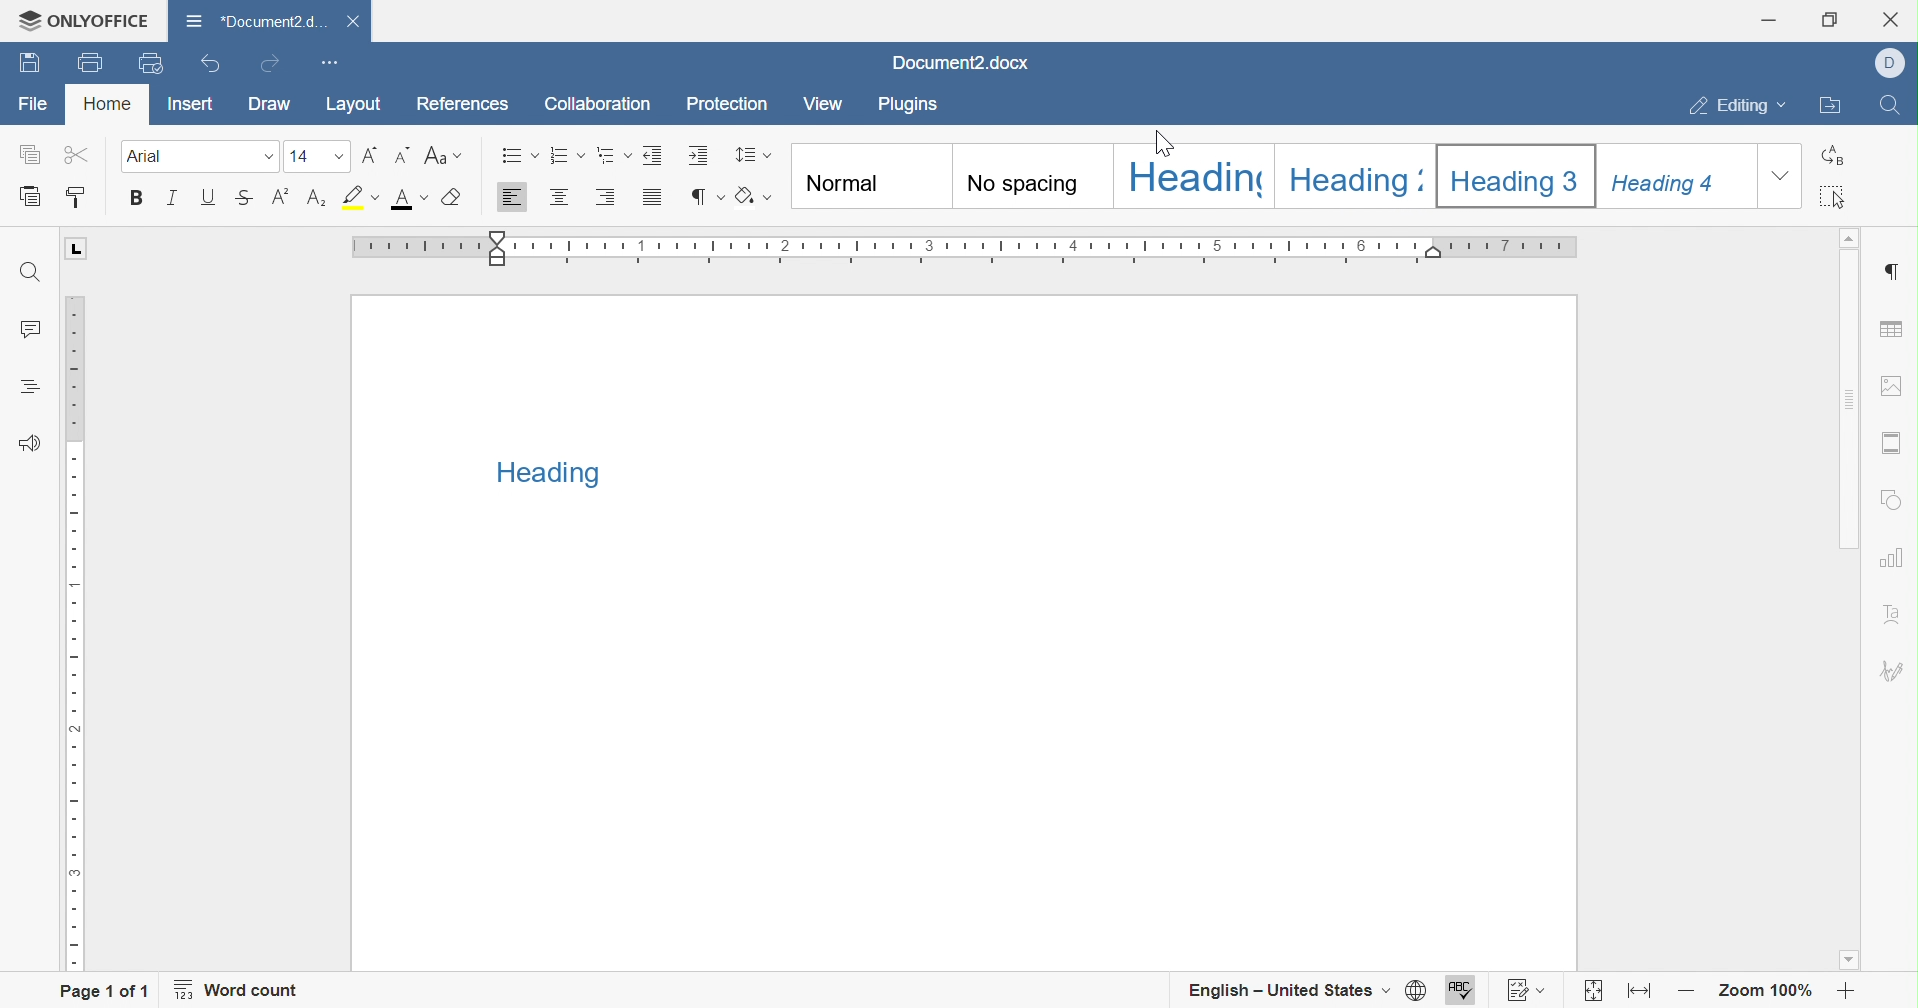 Image resolution: width=1918 pixels, height=1008 pixels. I want to click on Undo, so click(207, 67).